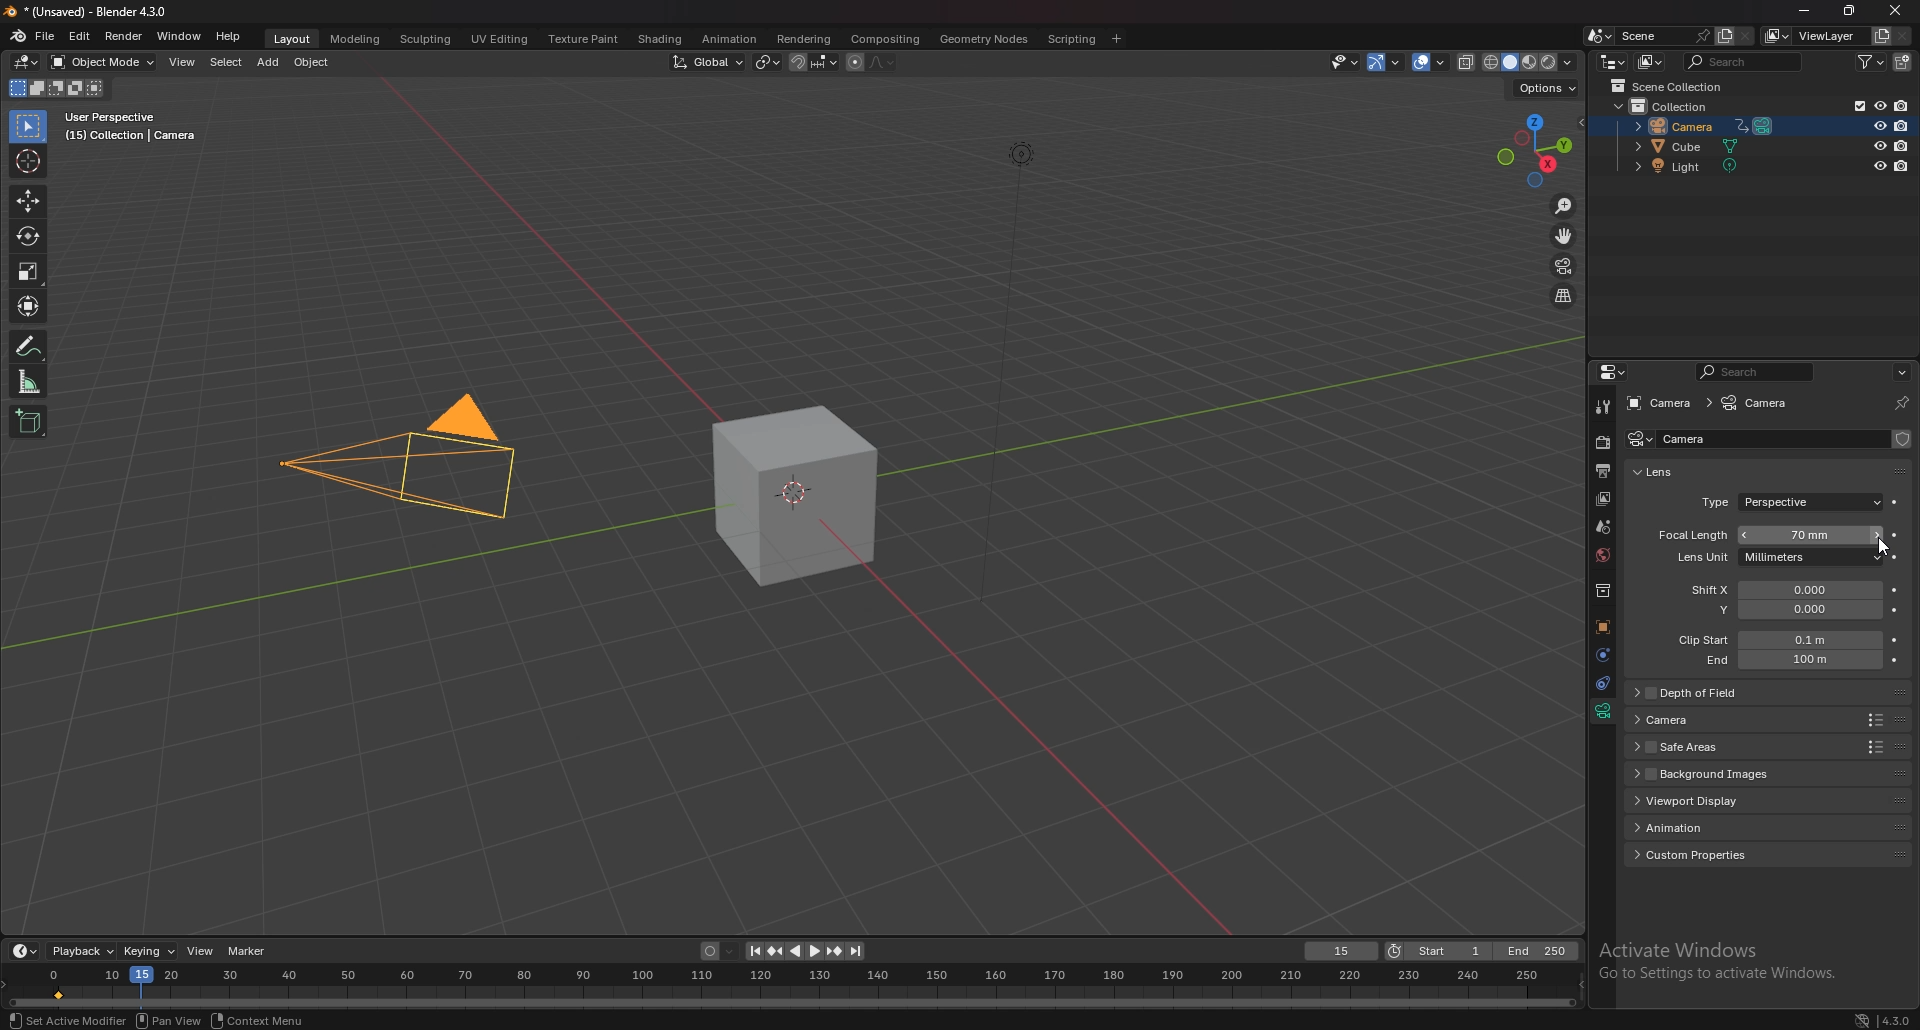  I want to click on viewport shading, so click(1530, 63).